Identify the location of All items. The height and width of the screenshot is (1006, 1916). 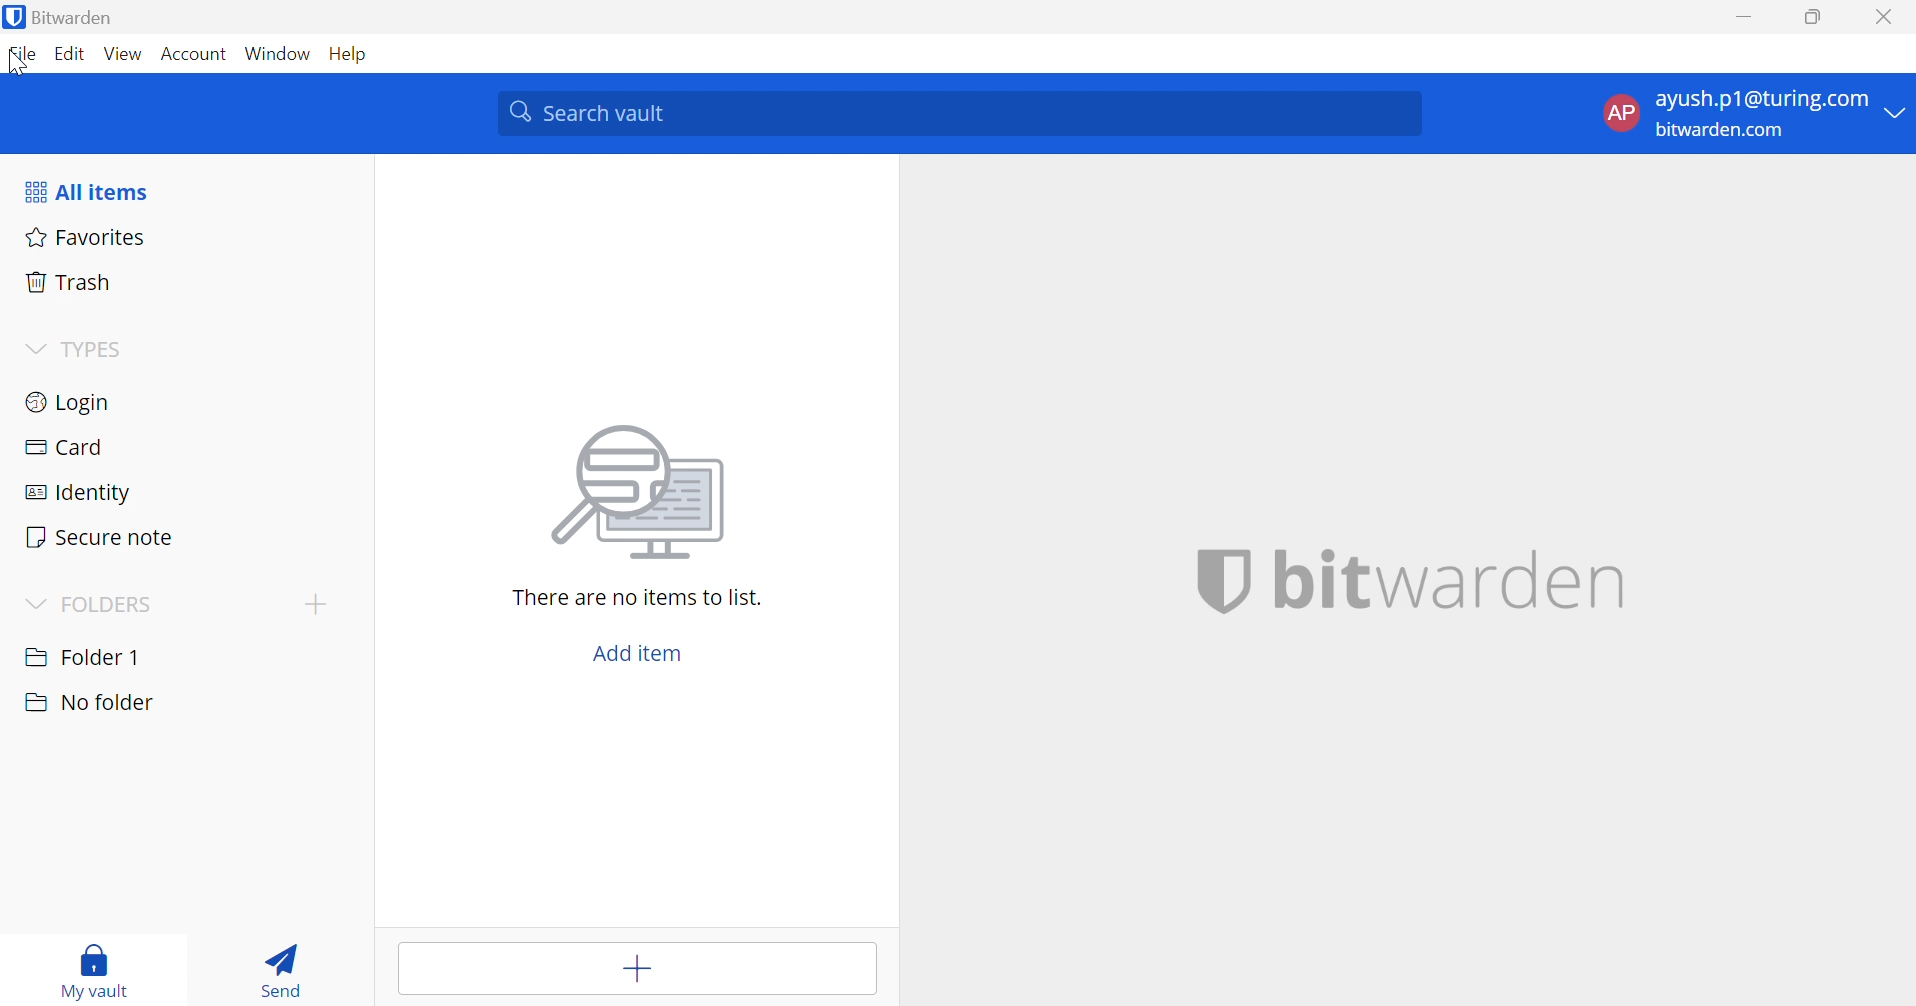
(84, 191).